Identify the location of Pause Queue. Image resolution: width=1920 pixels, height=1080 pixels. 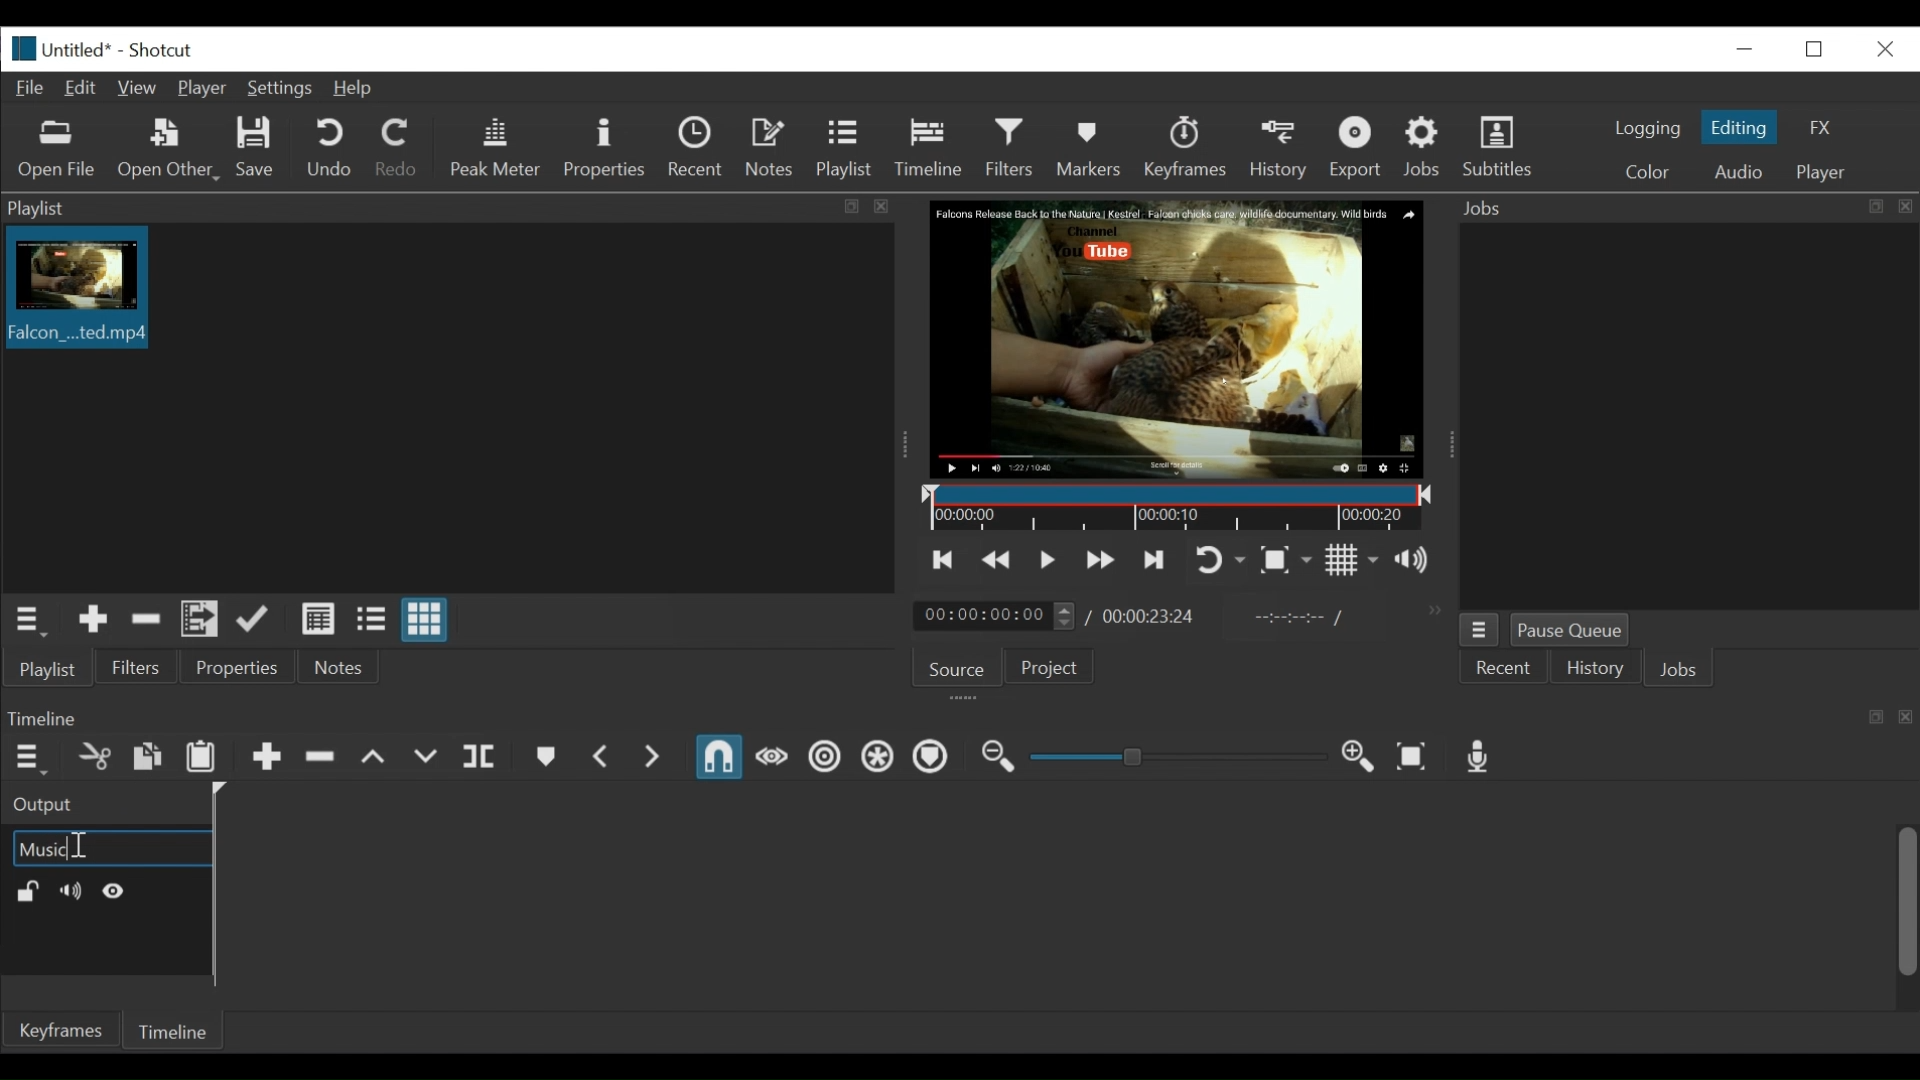
(1576, 631).